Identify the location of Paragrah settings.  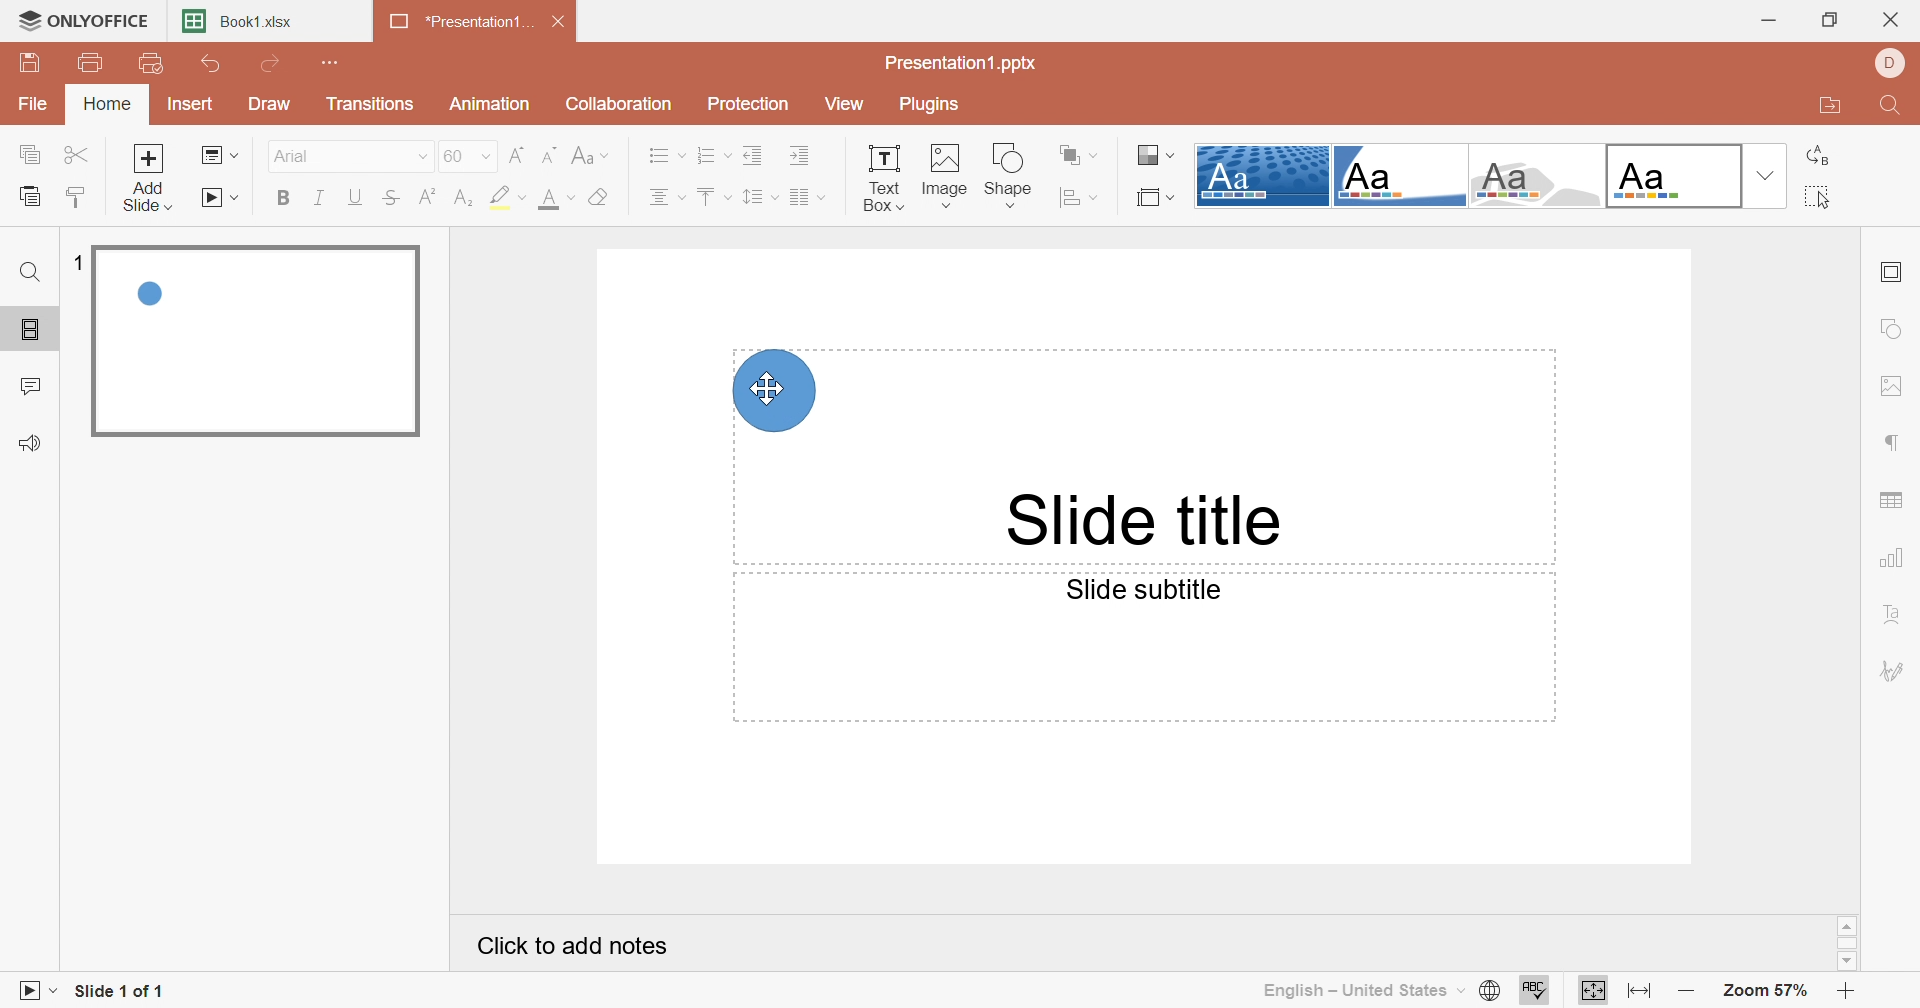
(1894, 440).